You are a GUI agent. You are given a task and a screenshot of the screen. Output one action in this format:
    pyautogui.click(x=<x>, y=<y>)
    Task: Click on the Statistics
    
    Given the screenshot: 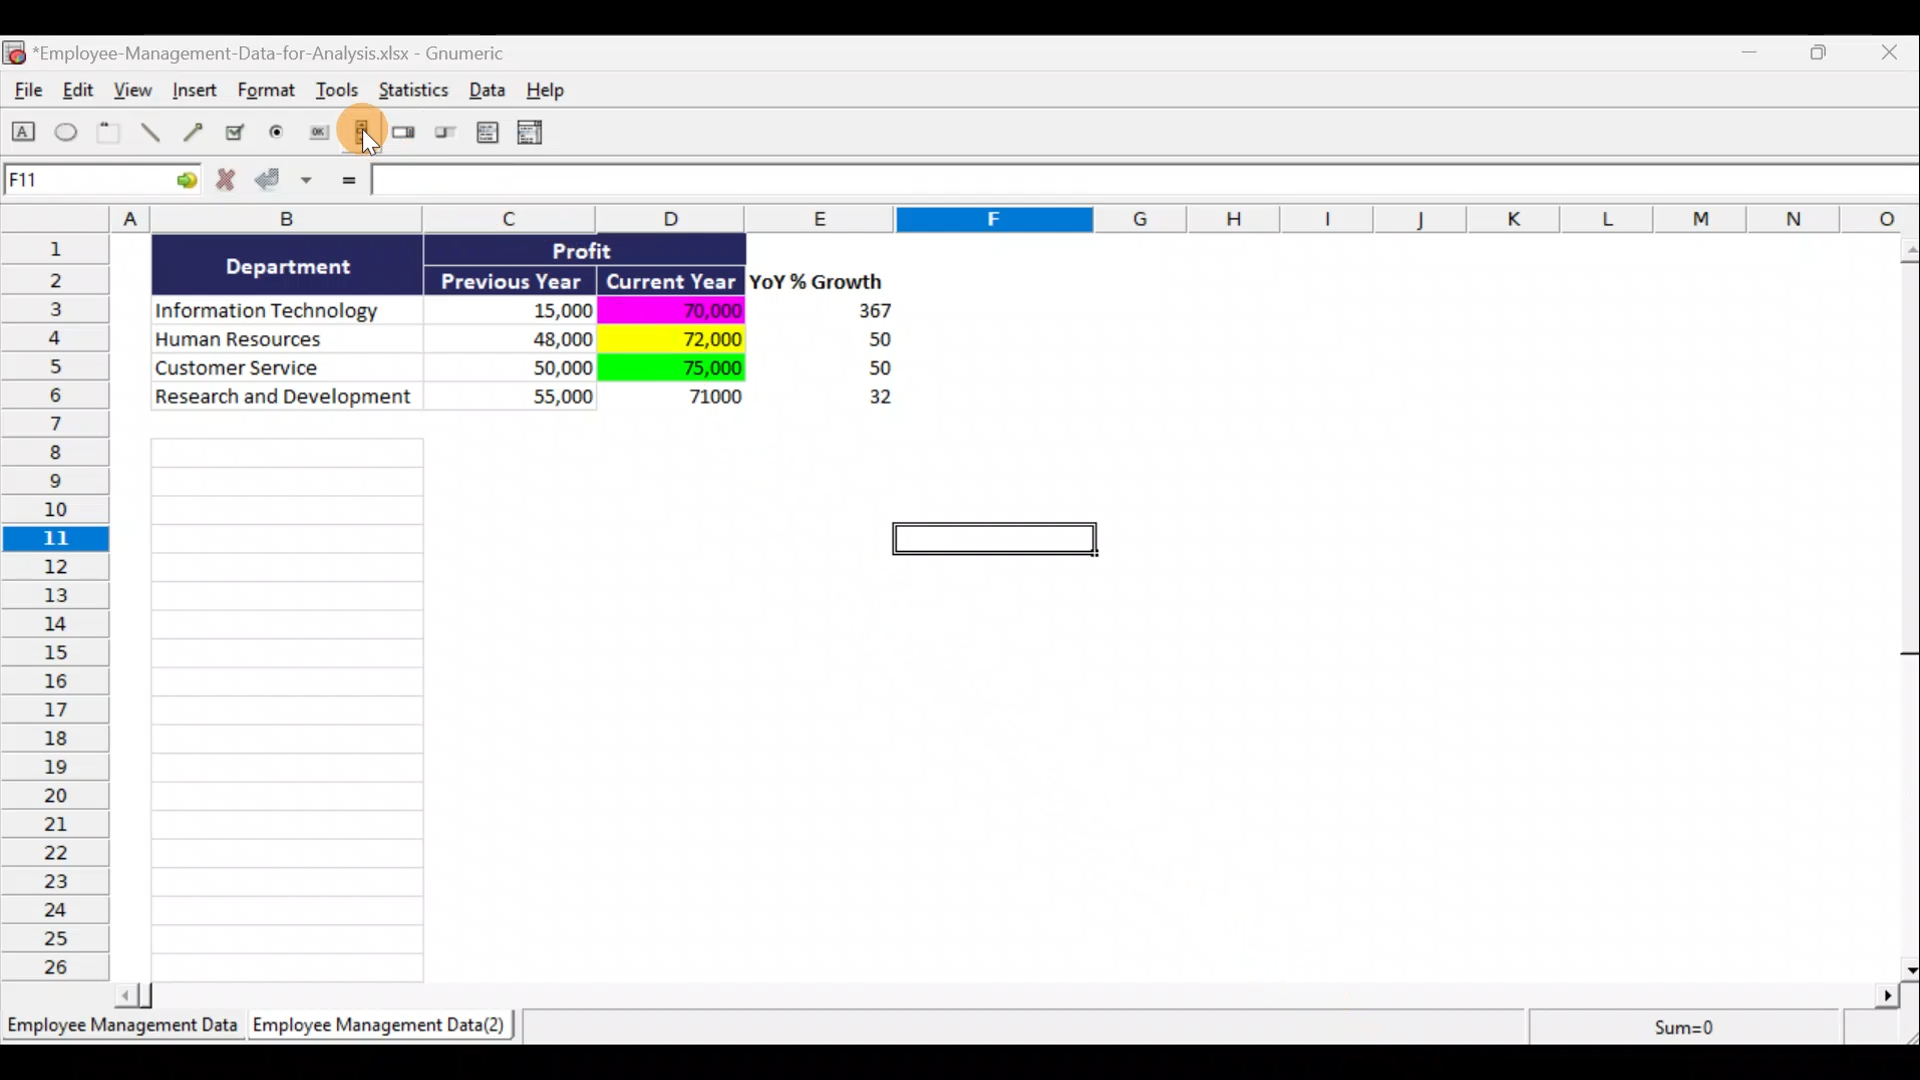 What is the action you would take?
    pyautogui.click(x=416, y=96)
    